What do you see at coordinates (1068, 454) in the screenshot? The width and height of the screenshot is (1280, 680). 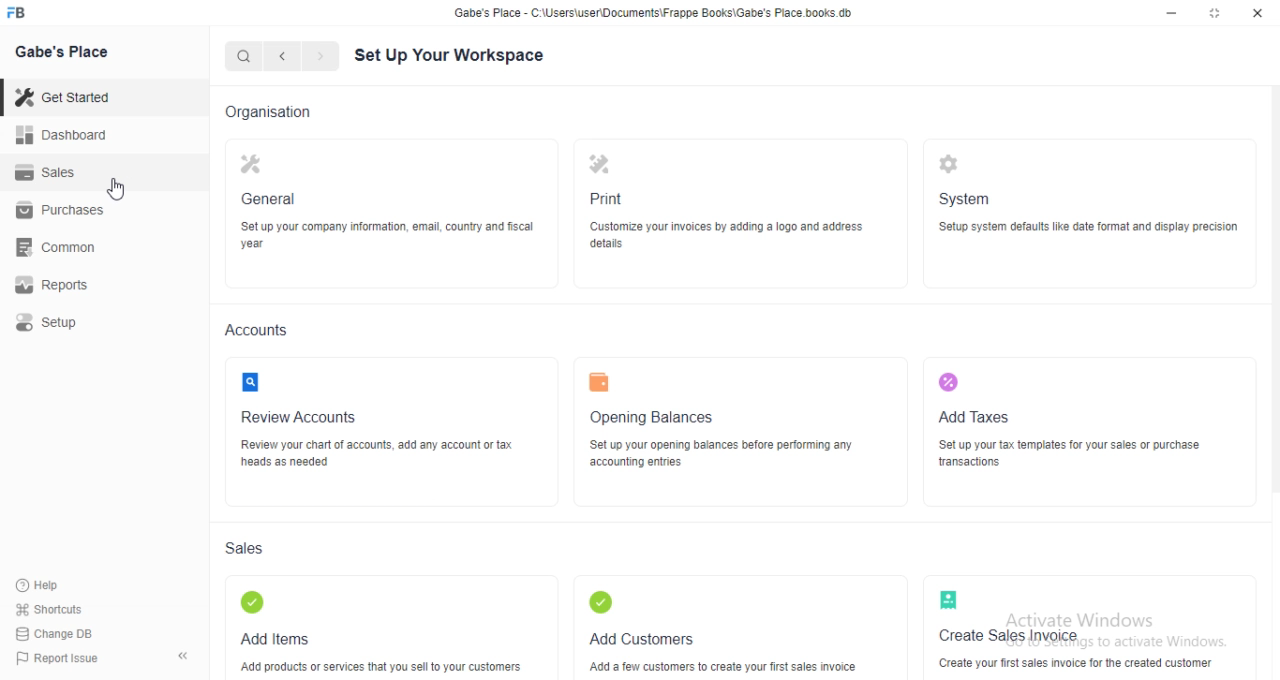 I see `Set up your tax templates for your sales or purchase transactions.` at bounding box center [1068, 454].